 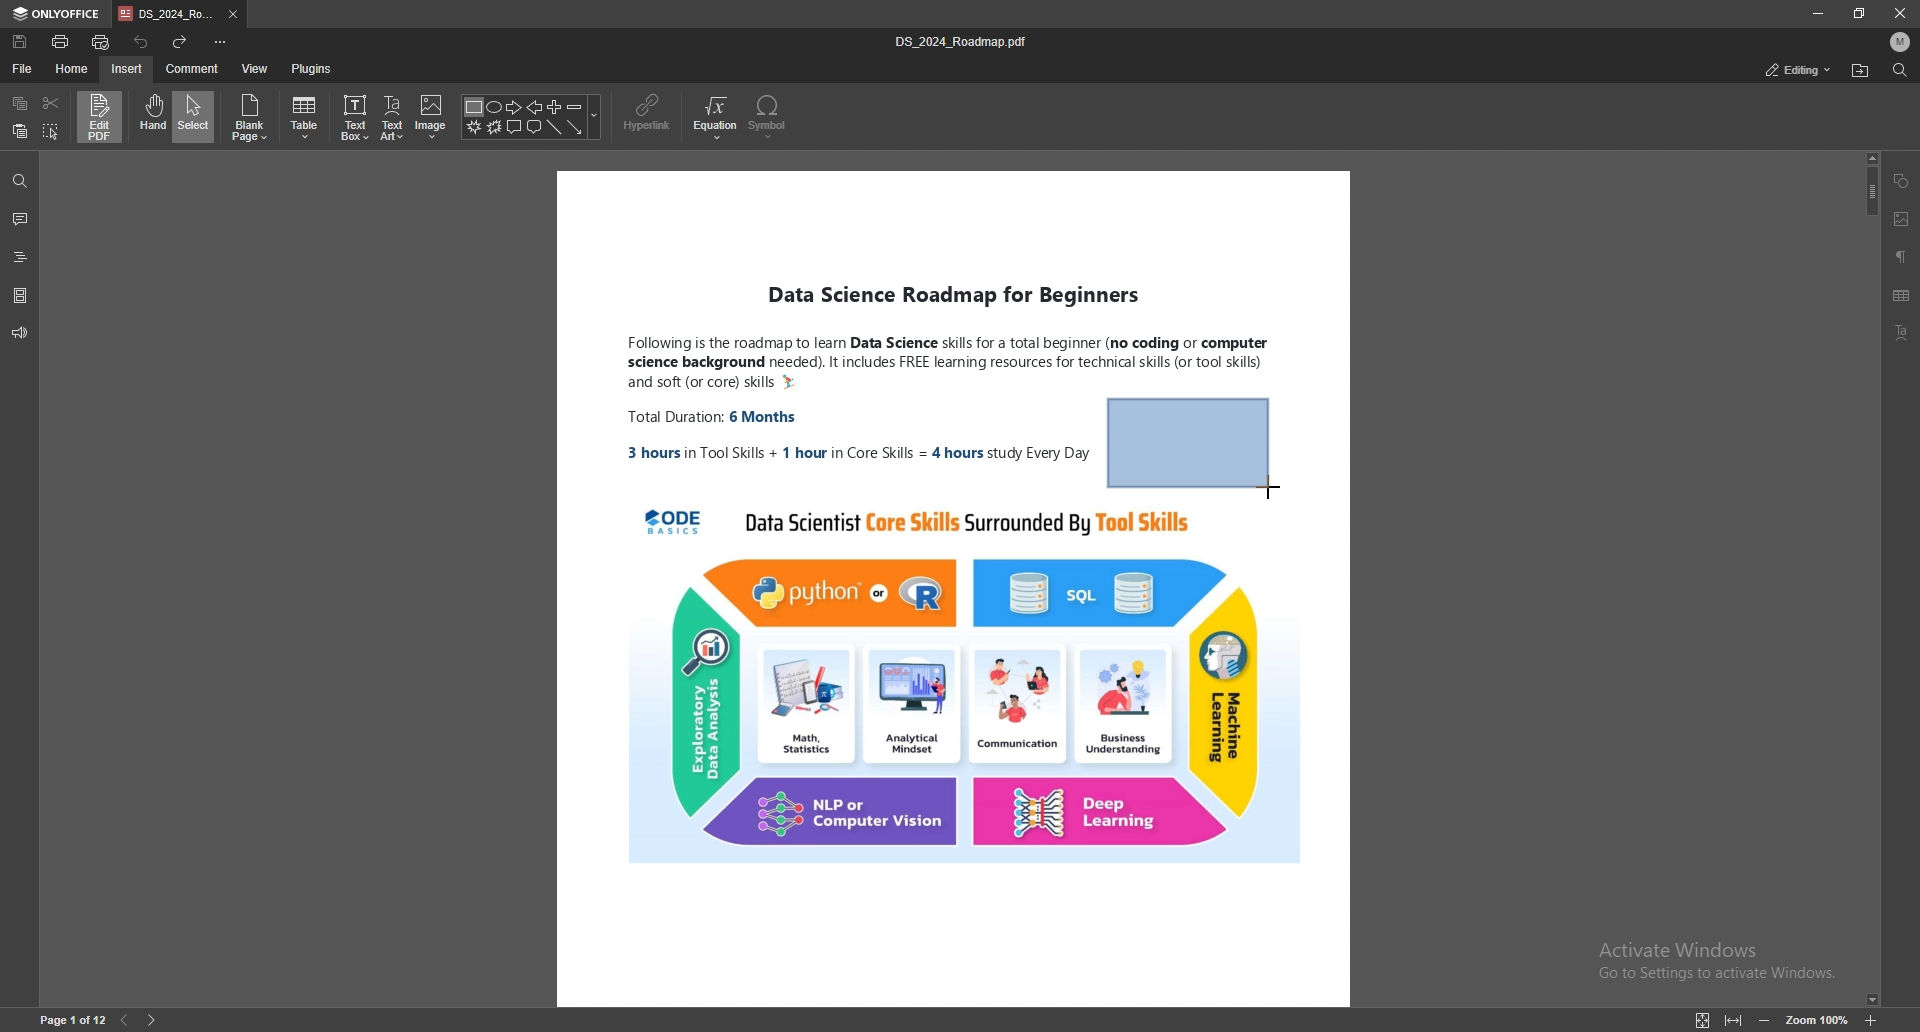 I want to click on select, so click(x=195, y=116).